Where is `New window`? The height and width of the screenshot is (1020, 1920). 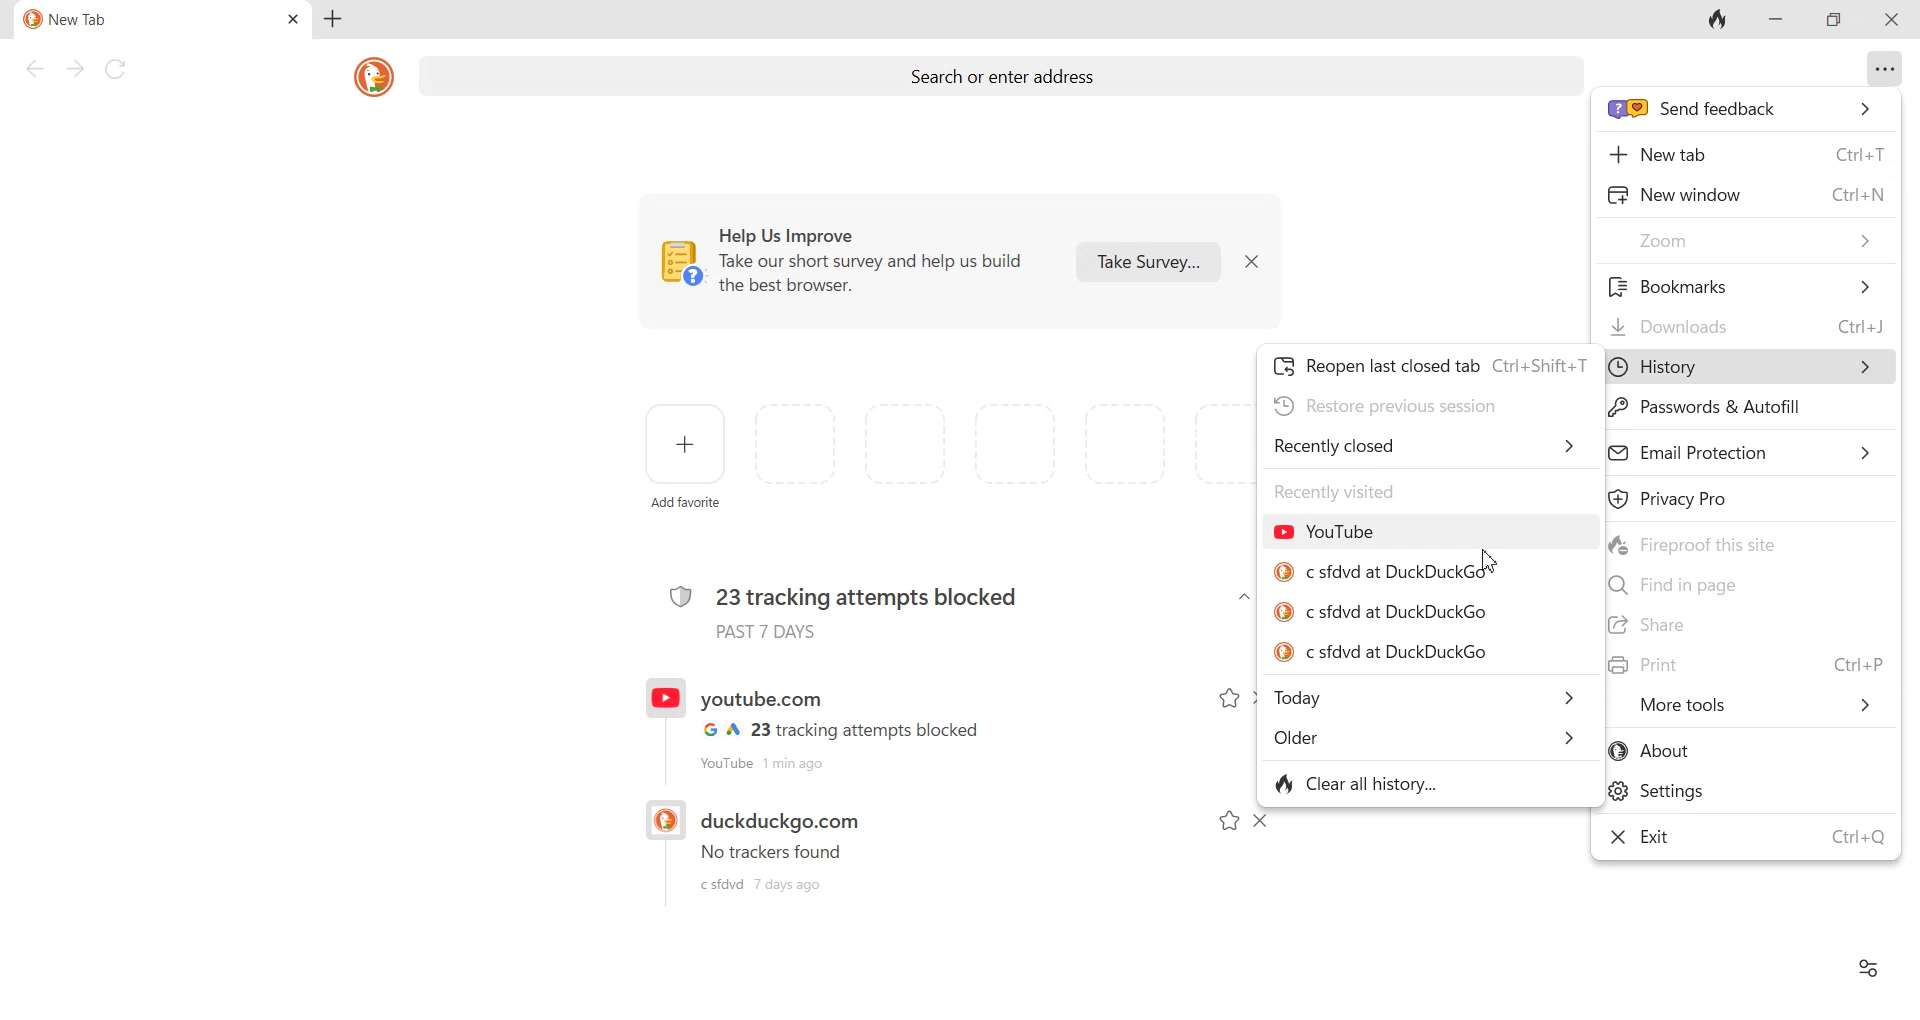
New window is located at coordinates (1746, 192).